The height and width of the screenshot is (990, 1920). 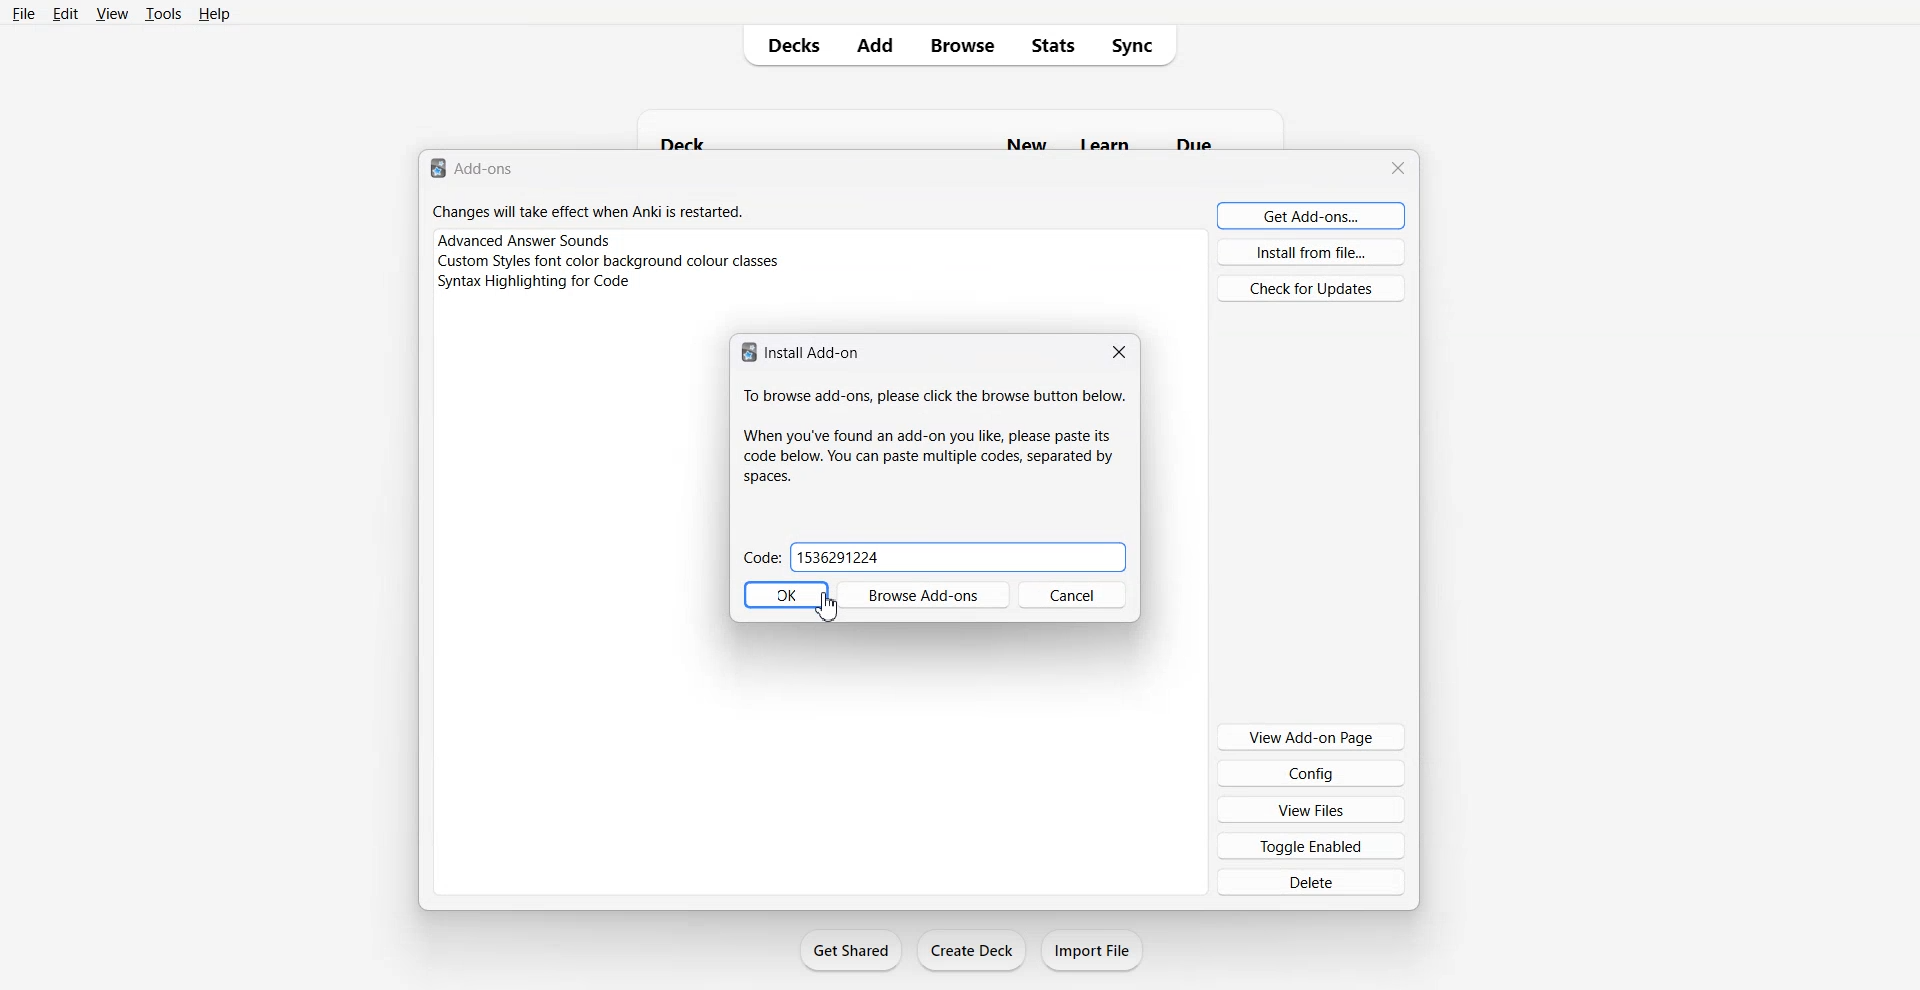 I want to click on Plugins, so click(x=819, y=239).